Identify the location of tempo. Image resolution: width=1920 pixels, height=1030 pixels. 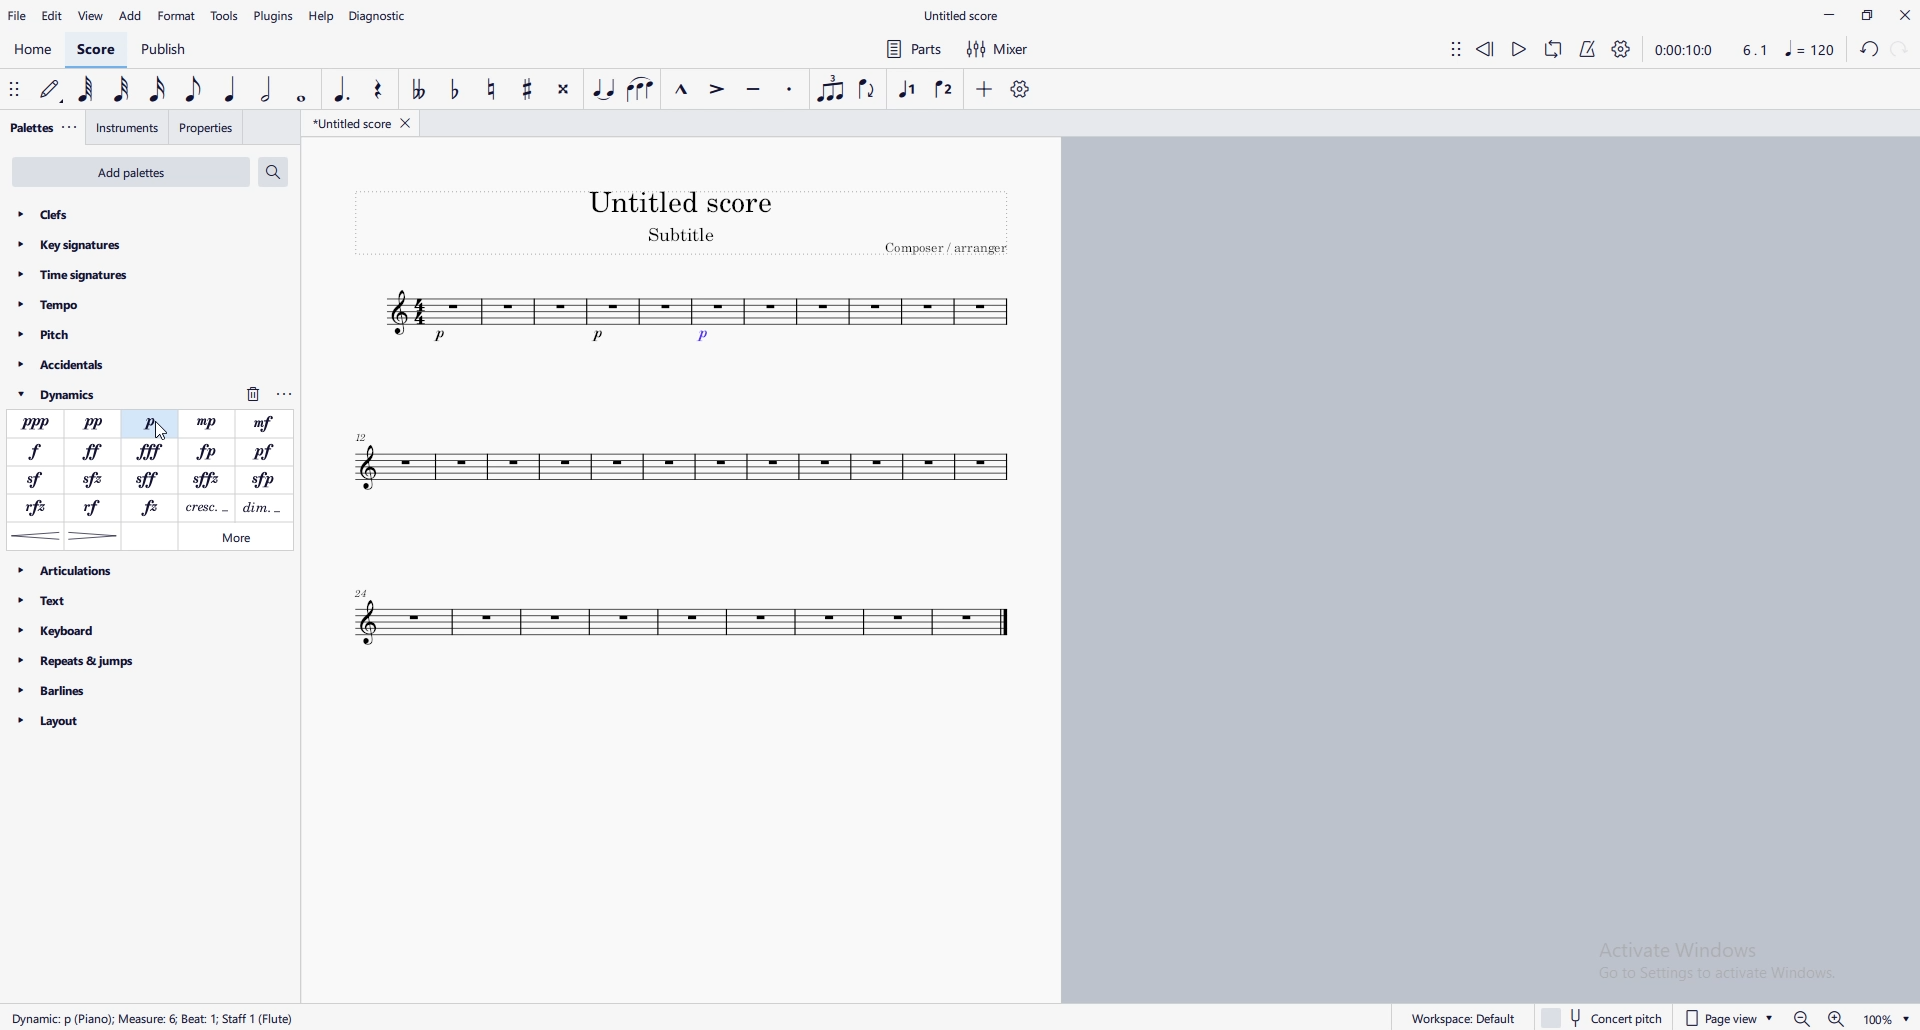
(129, 304).